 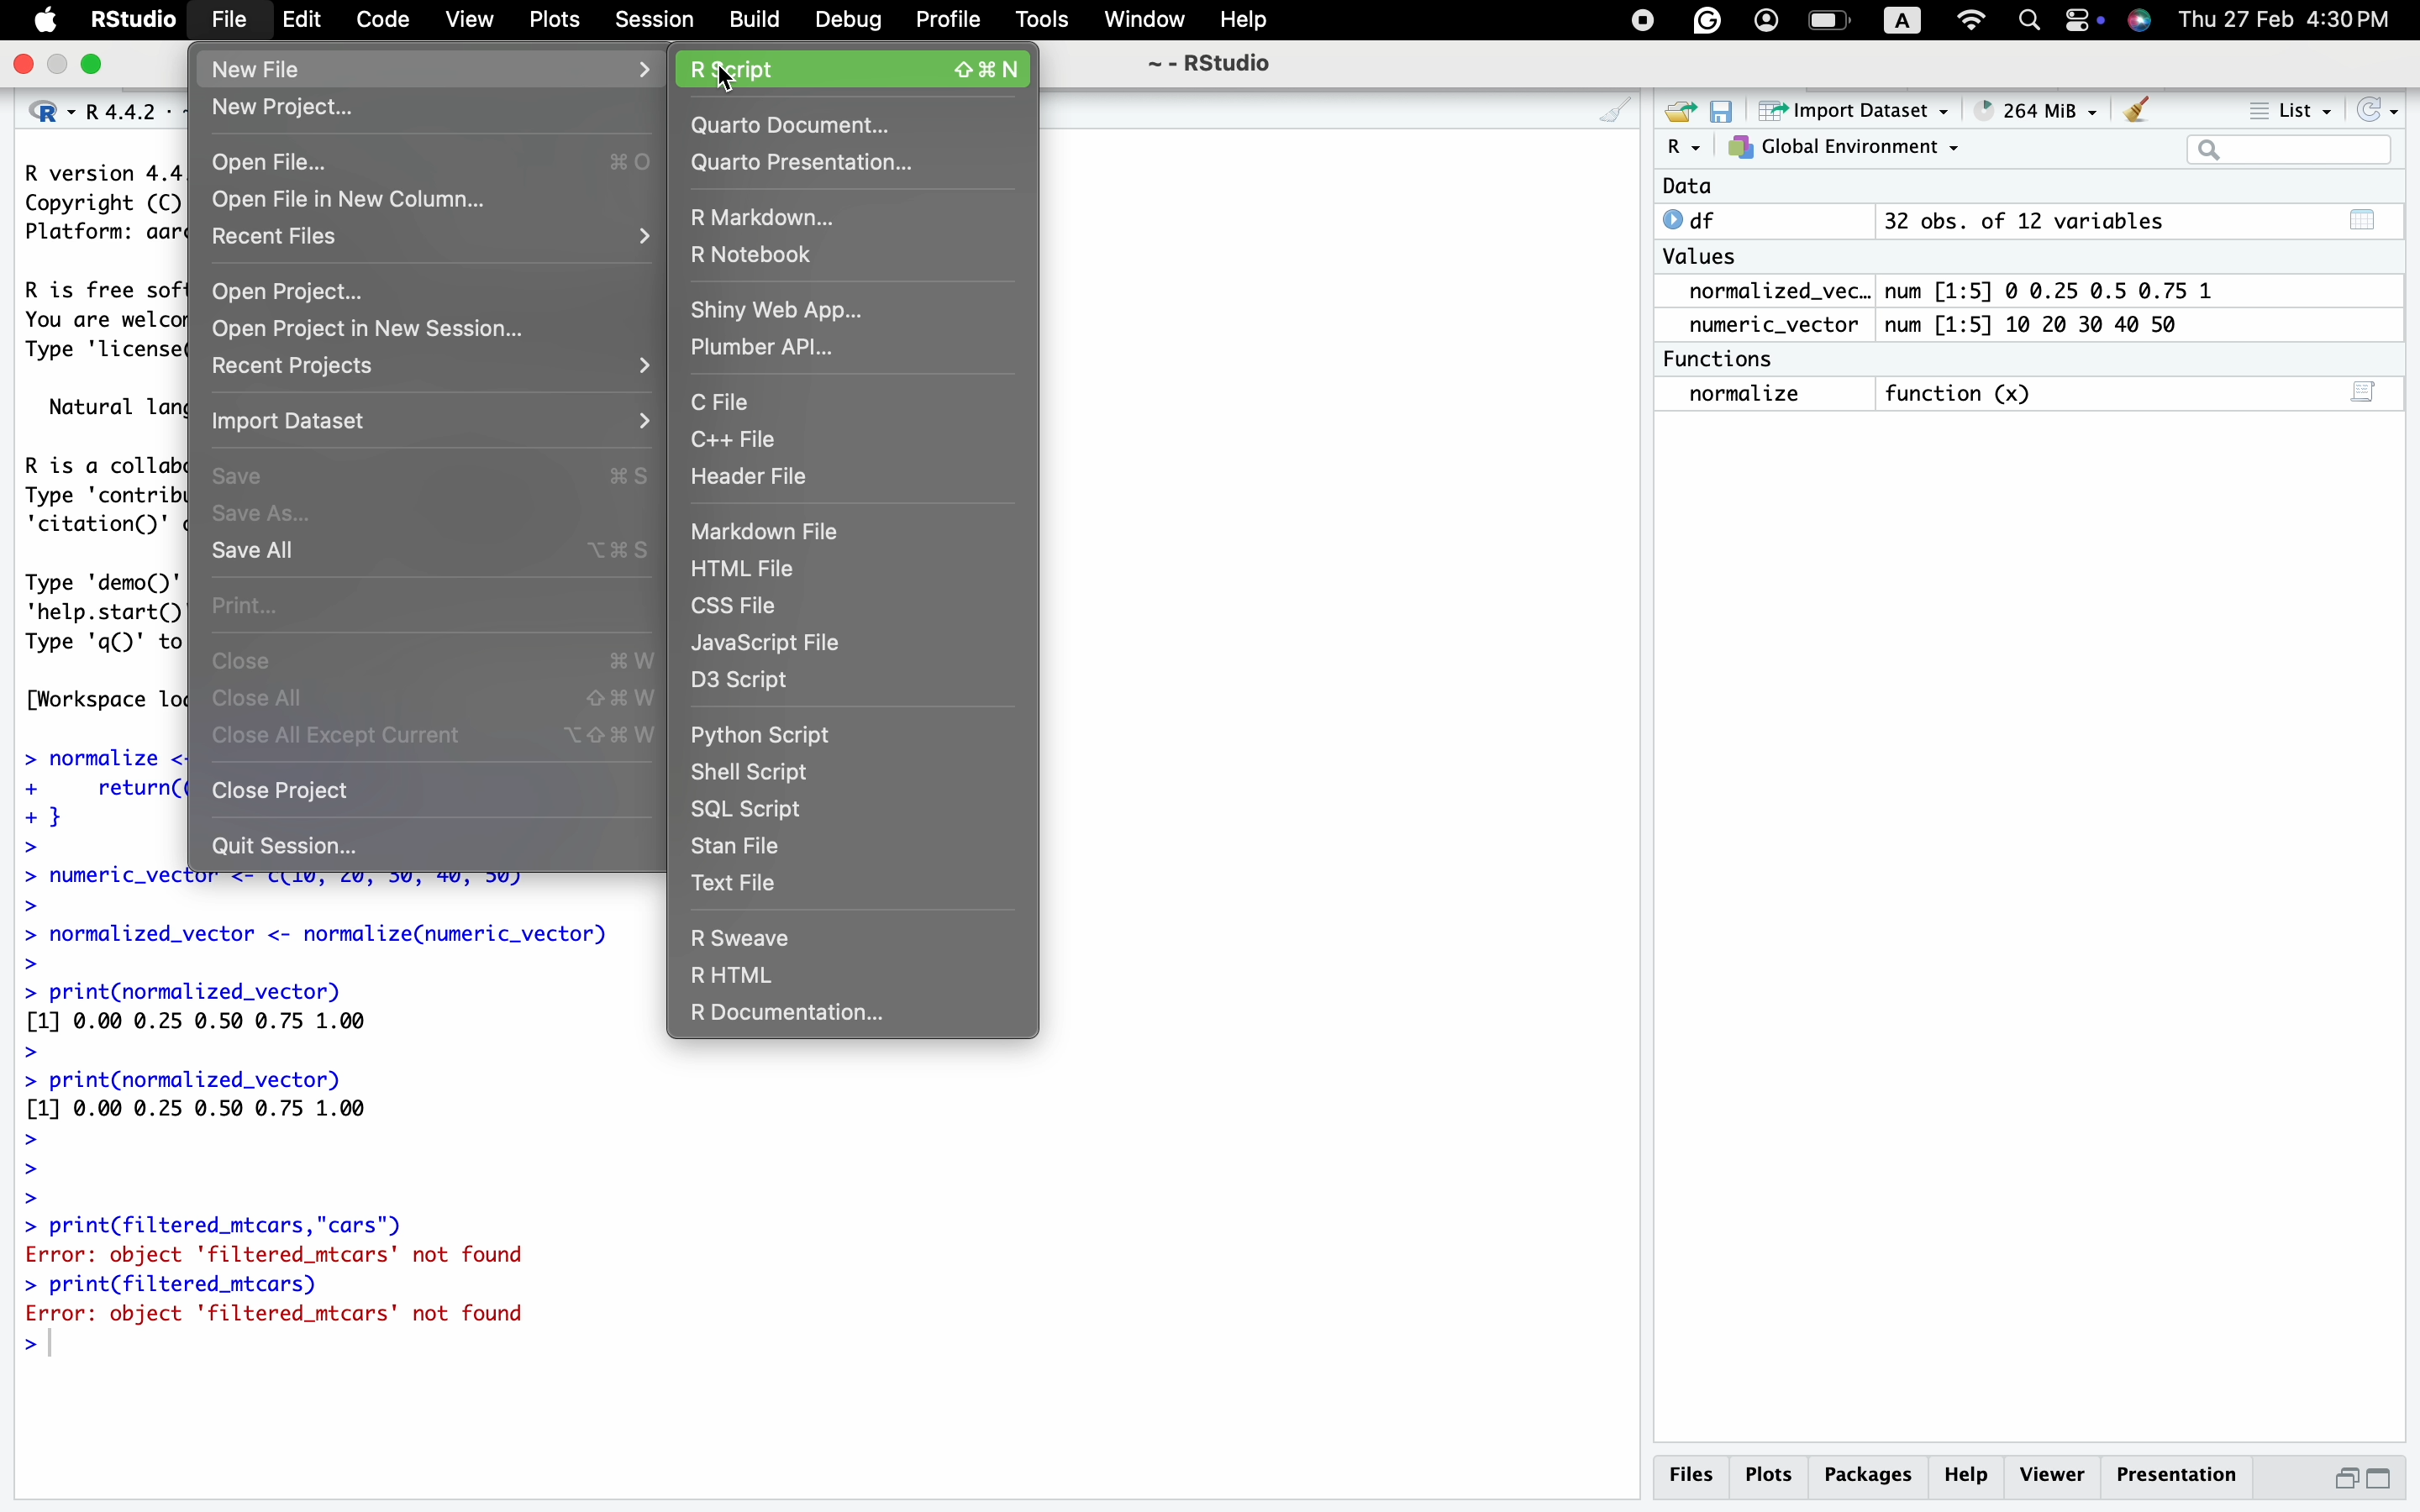 What do you see at coordinates (855, 812) in the screenshot?
I see `sql script` at bounding box center [855, 812].